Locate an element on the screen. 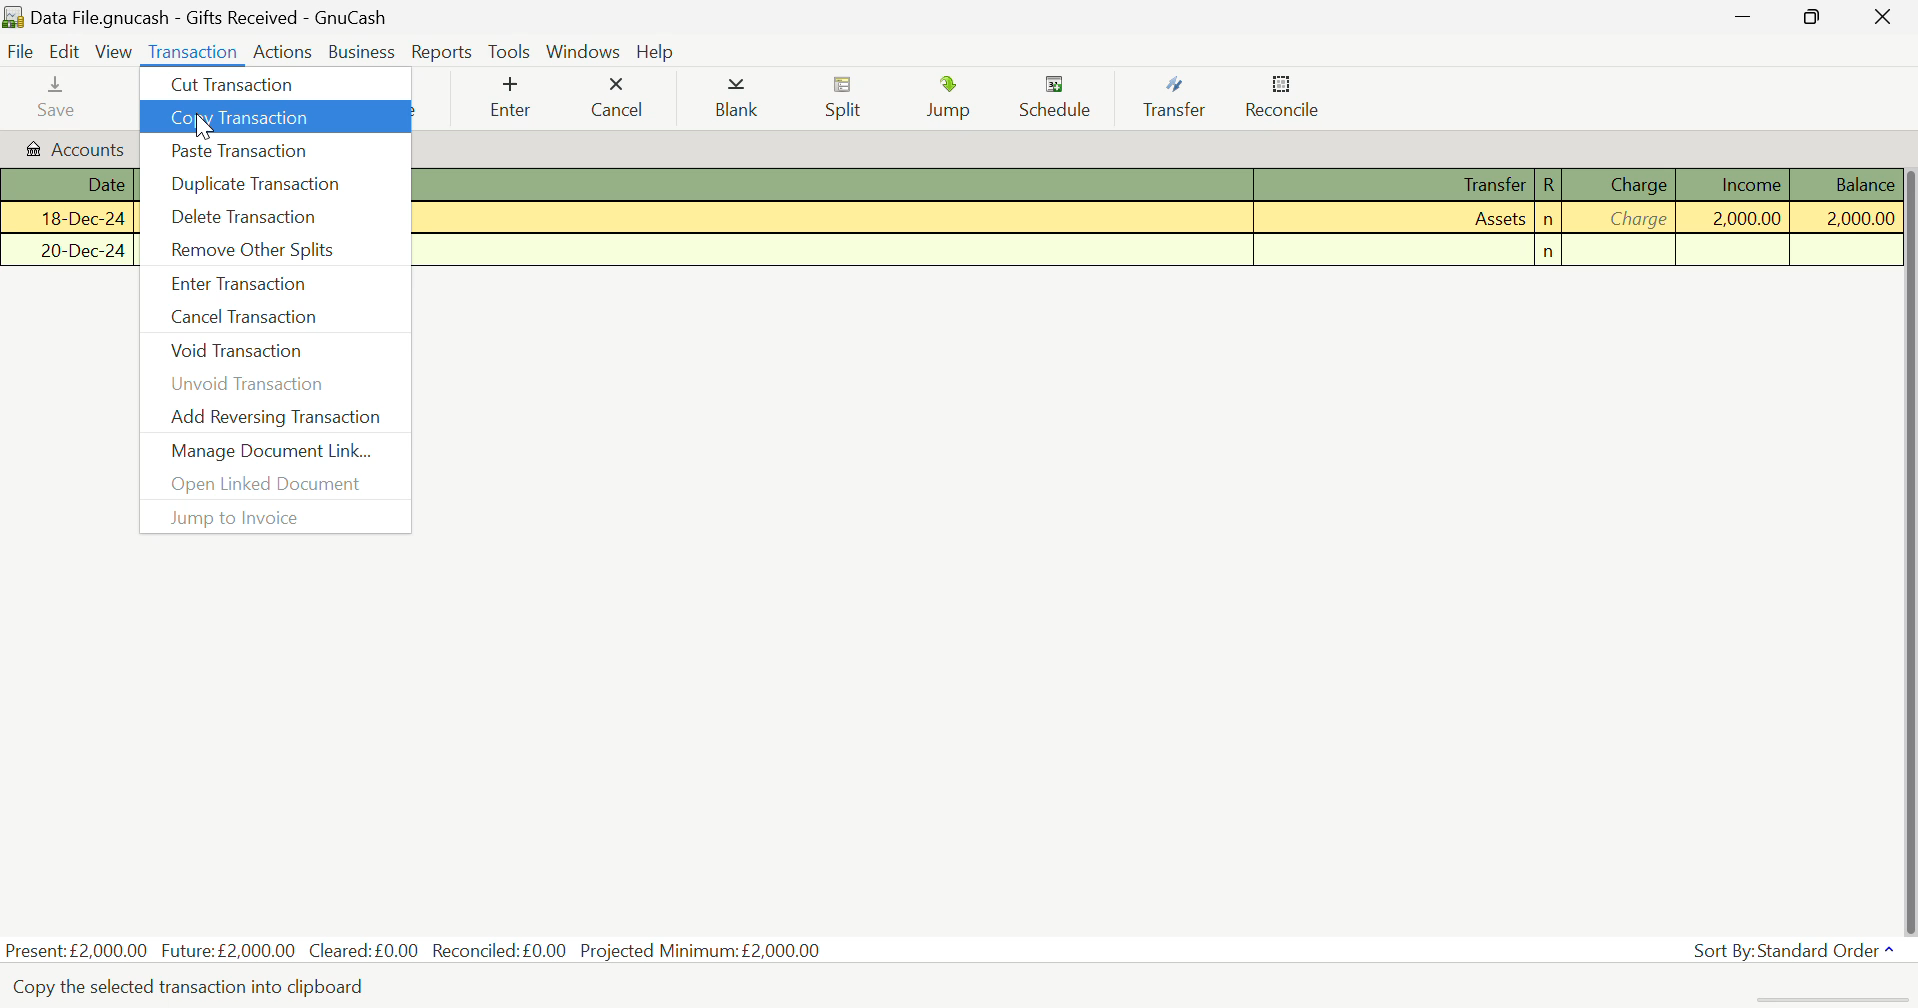  Schedule is located at coordinates (1061, 98).